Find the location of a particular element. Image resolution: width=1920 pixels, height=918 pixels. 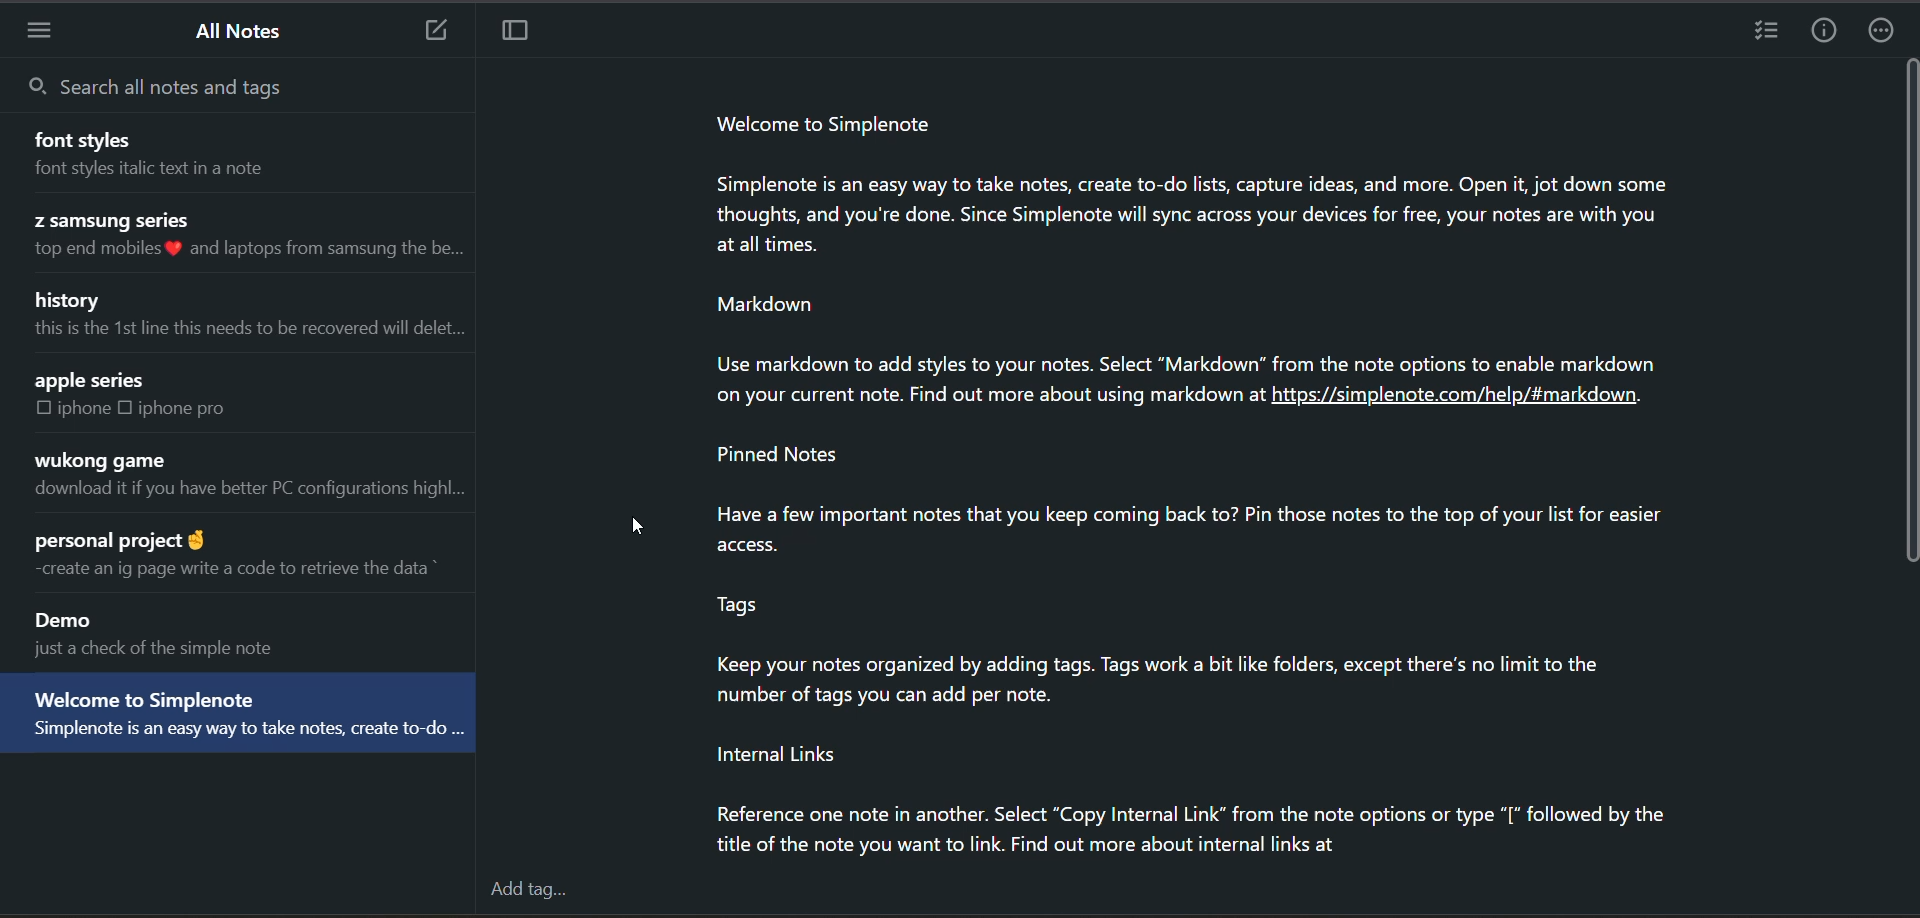

all notes is located at coordinates (241, 33).